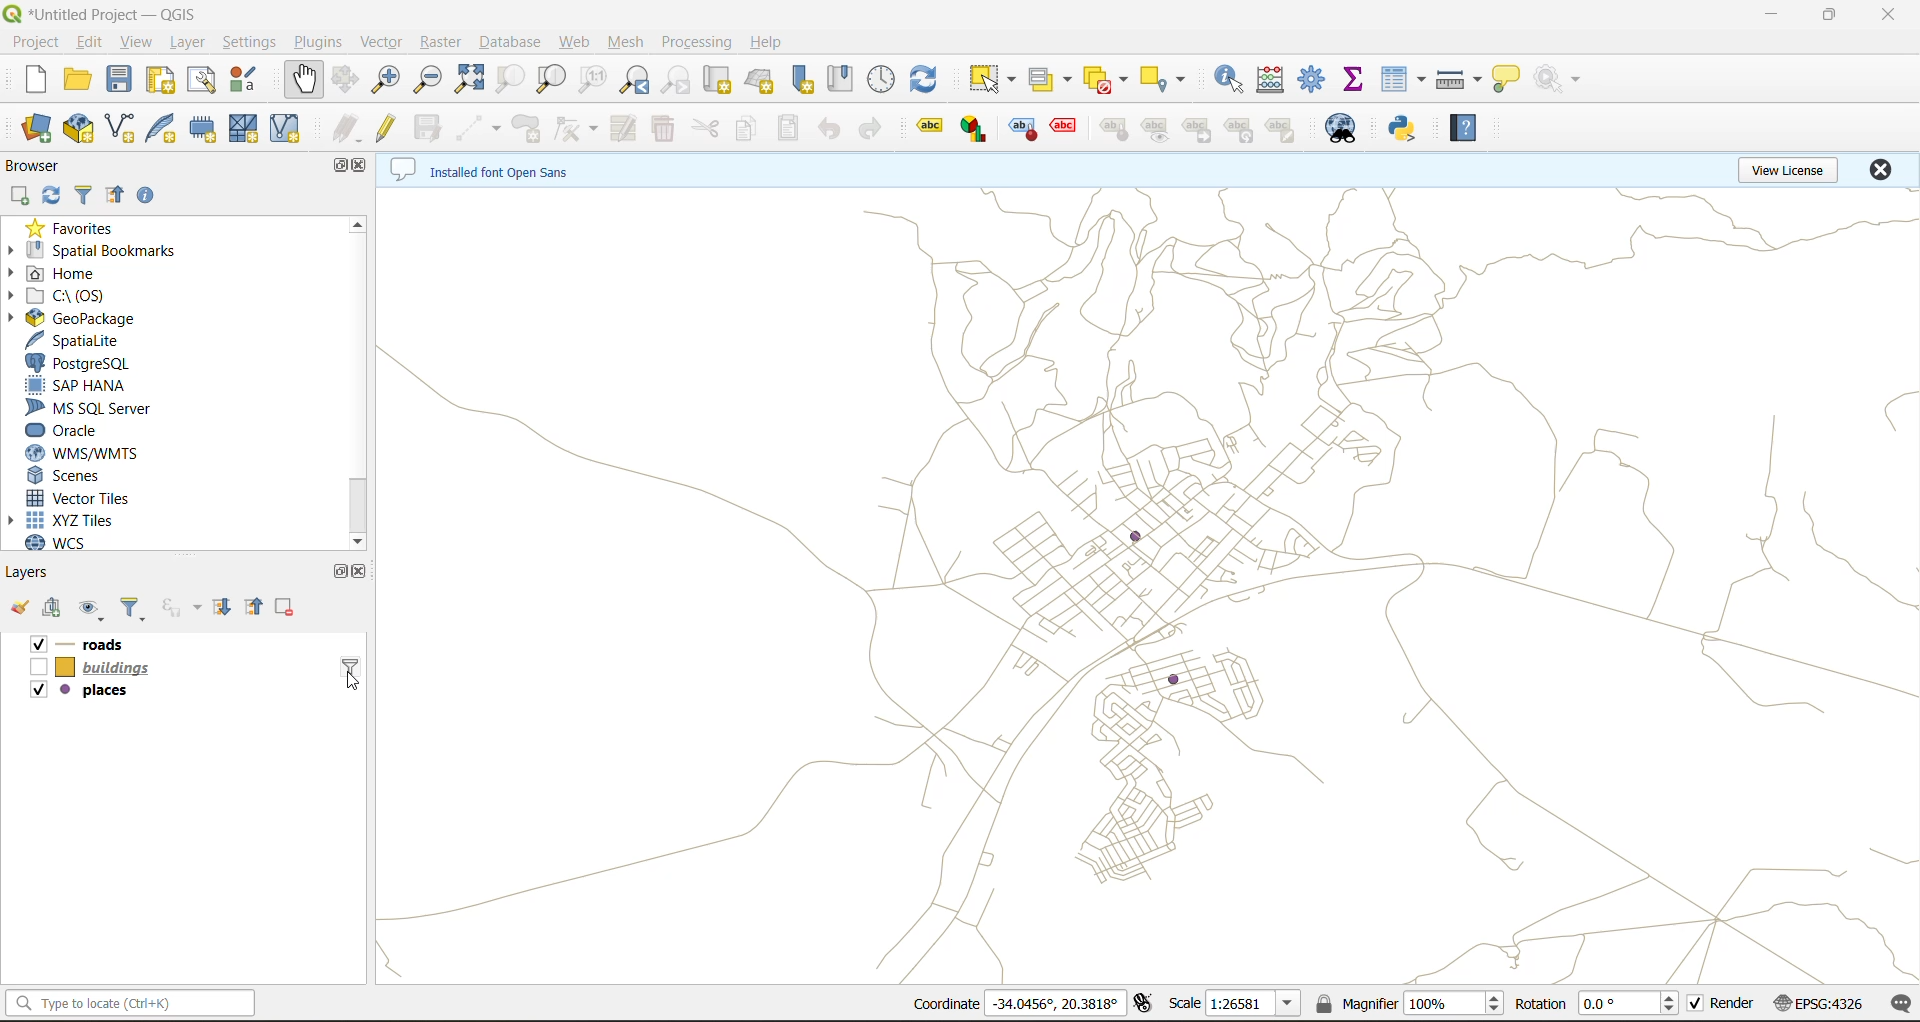 This screenshot has width=1920, height=1022. I want to click on refresh, so click(928, 77).